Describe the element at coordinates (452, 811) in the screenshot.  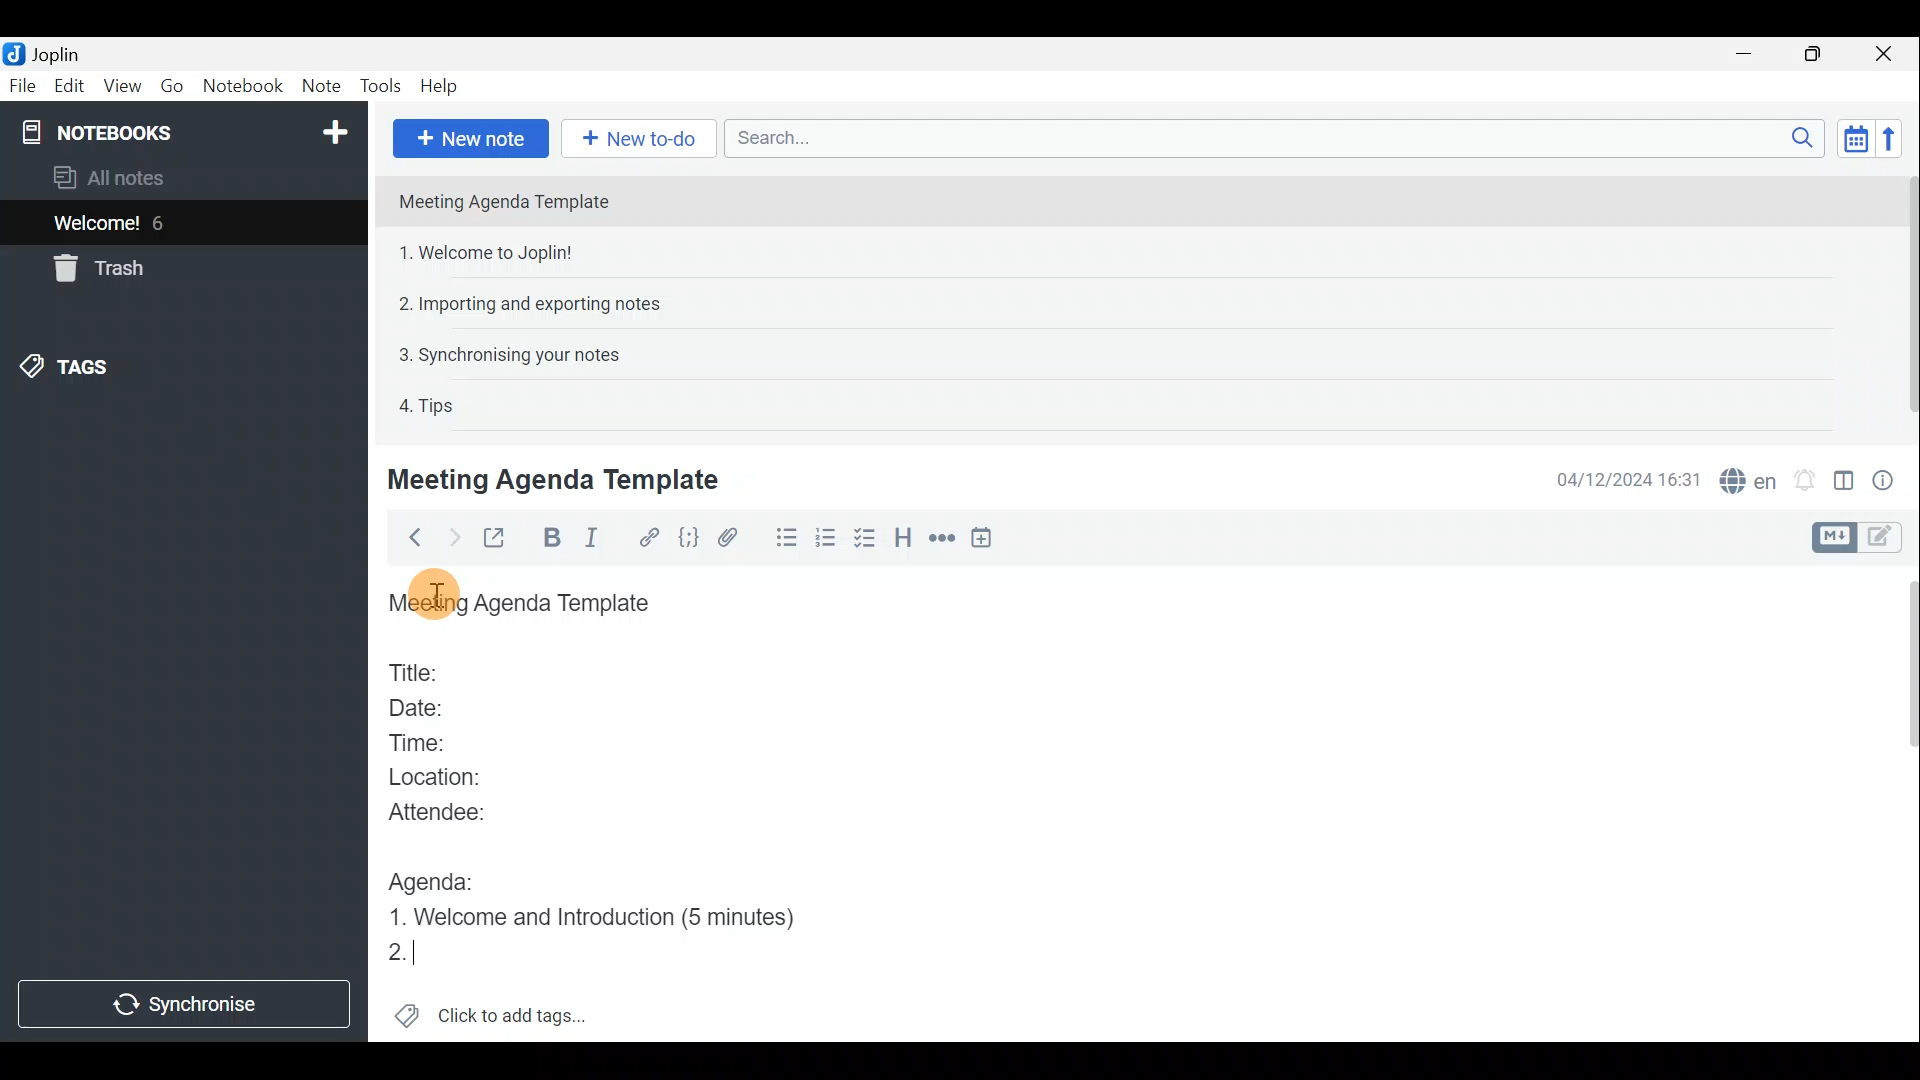
I see `Attendee:` at that location.